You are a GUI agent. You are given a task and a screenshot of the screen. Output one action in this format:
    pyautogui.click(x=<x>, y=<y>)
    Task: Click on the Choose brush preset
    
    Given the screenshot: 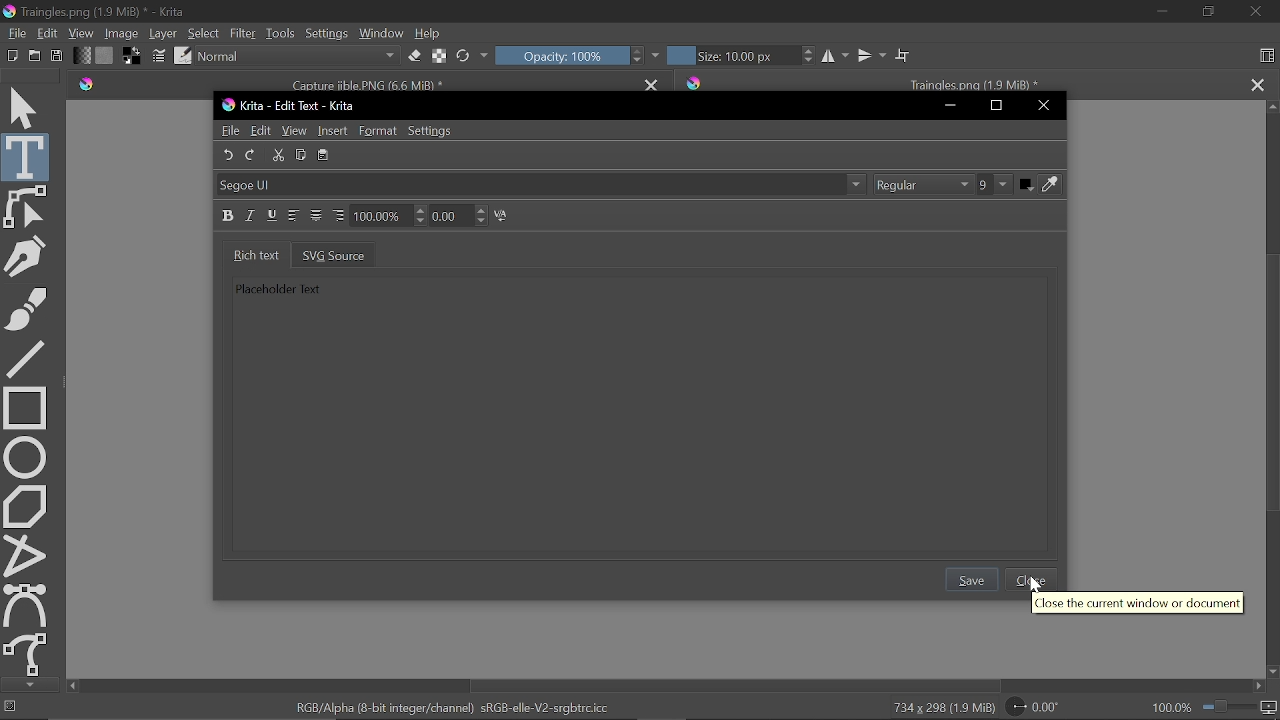 What is the action you would take?
    pyautogui.click(x=464, y=56)
    